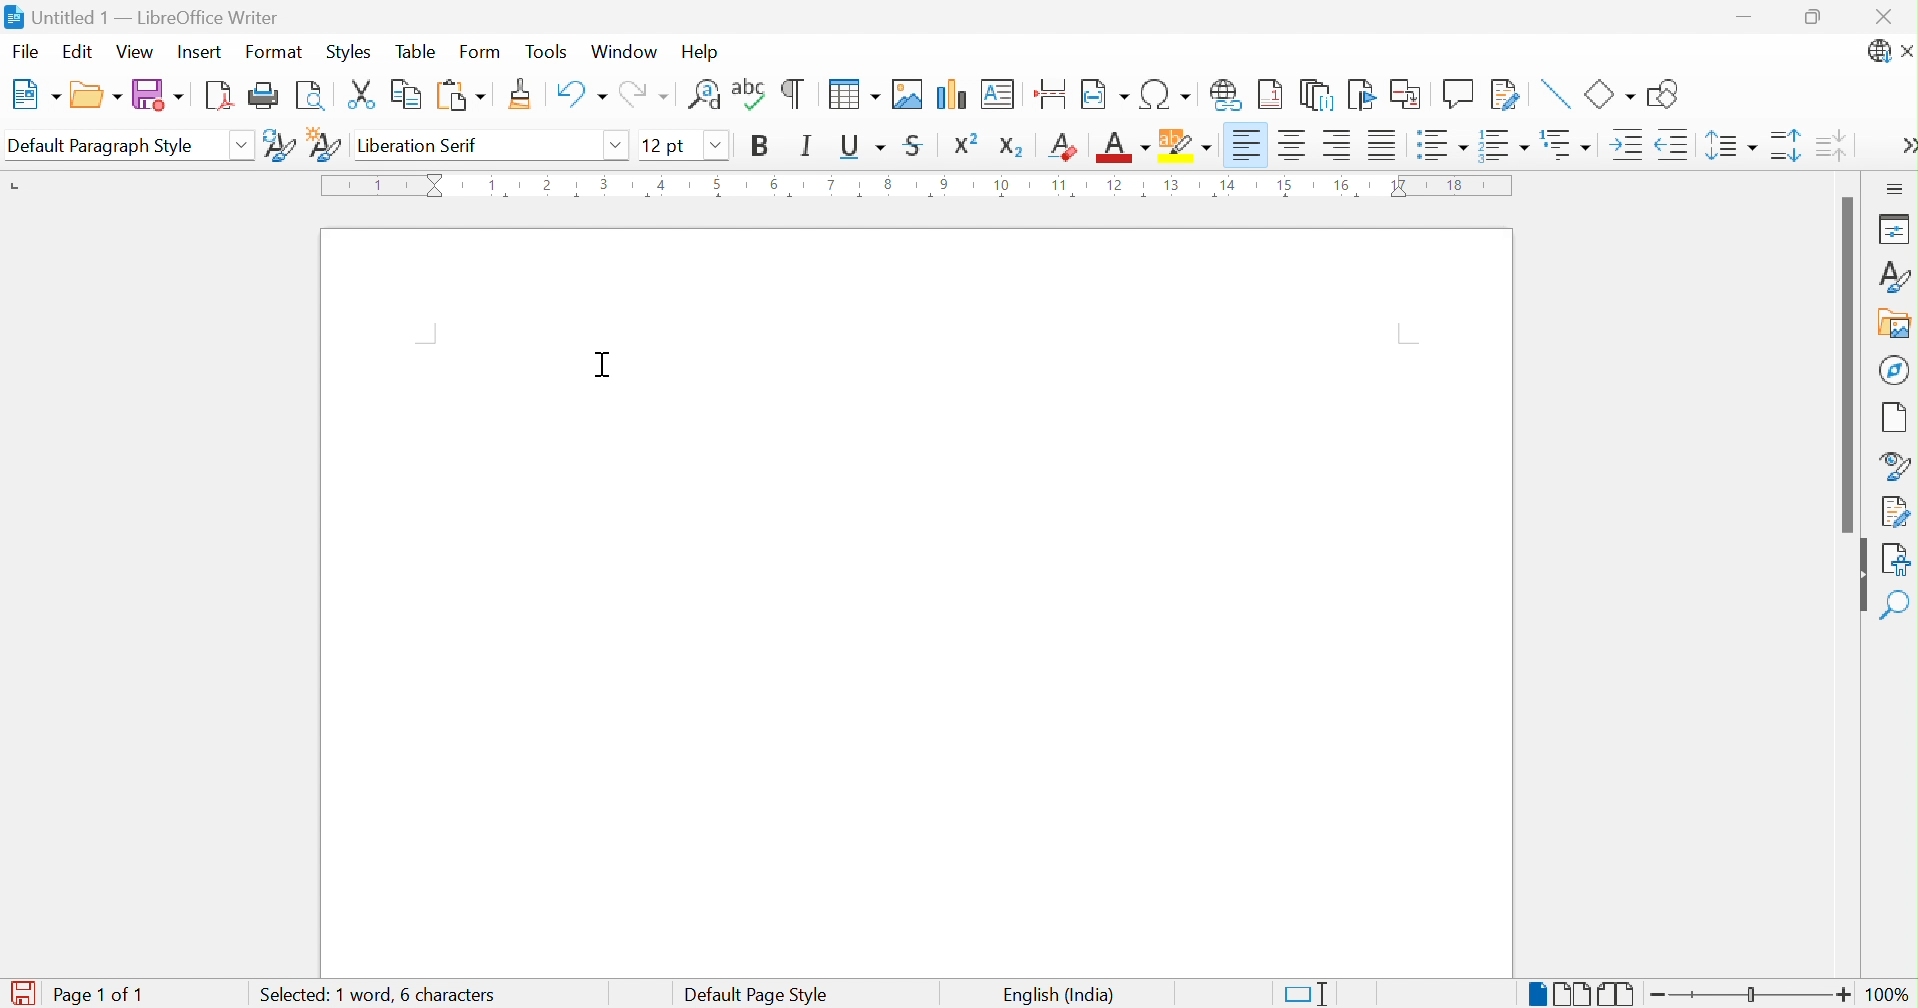 This screenshot has width=1918, height=1008. What do you see at coordinates (1182, 145) in the screenshot?
I see `Character Highlighting Color` at bounding box center [1182, 145].